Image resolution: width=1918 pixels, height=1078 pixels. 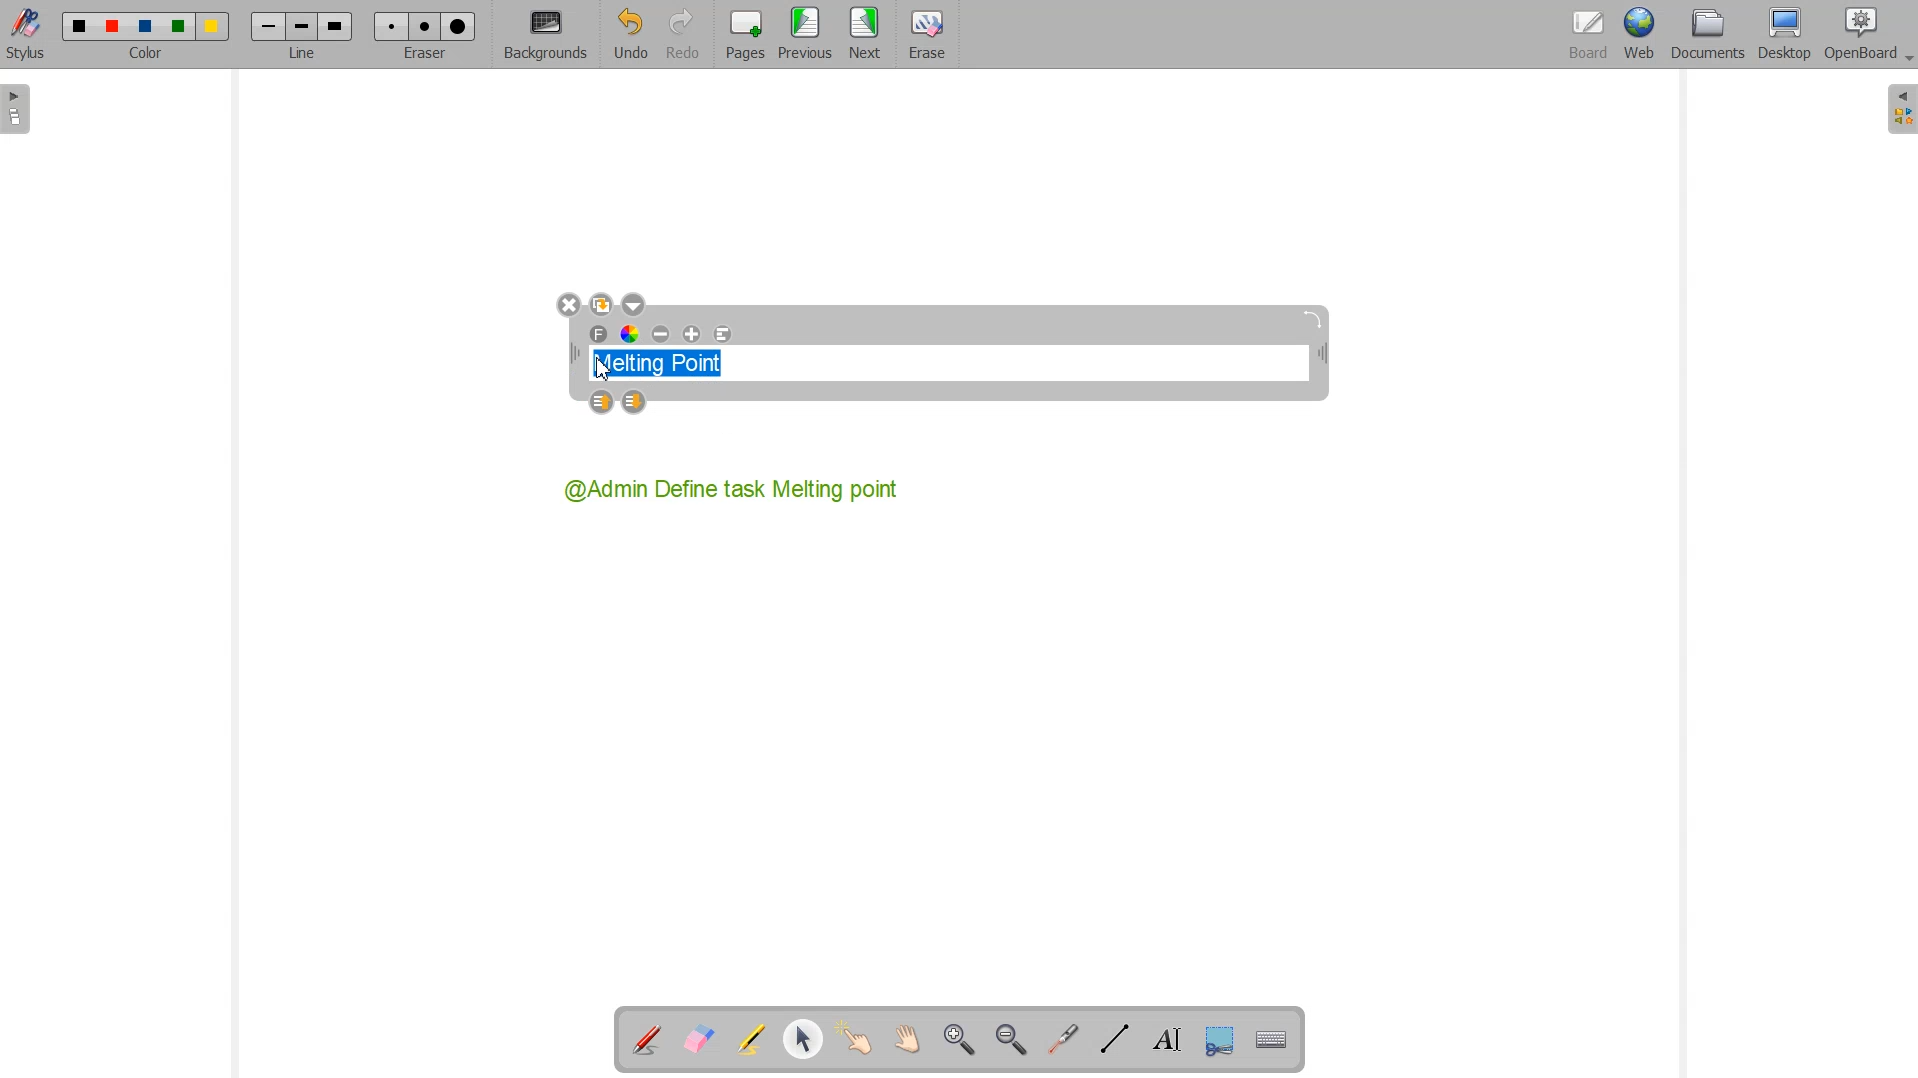 I want to click on Angle adjustment, so click(x=1315, y=319).